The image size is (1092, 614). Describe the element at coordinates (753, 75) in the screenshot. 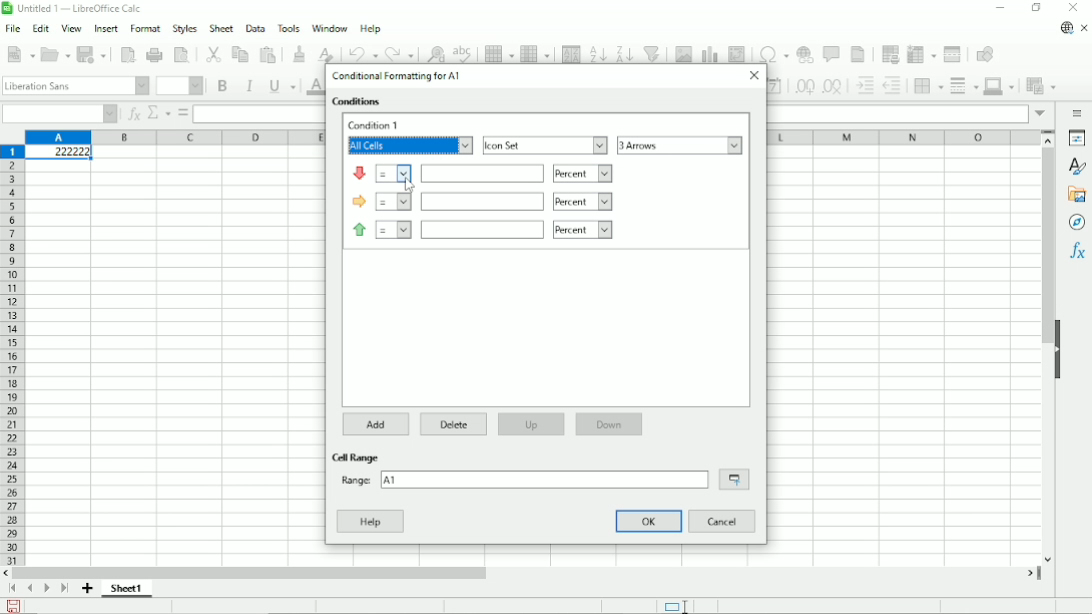

I see `Close` at that location.